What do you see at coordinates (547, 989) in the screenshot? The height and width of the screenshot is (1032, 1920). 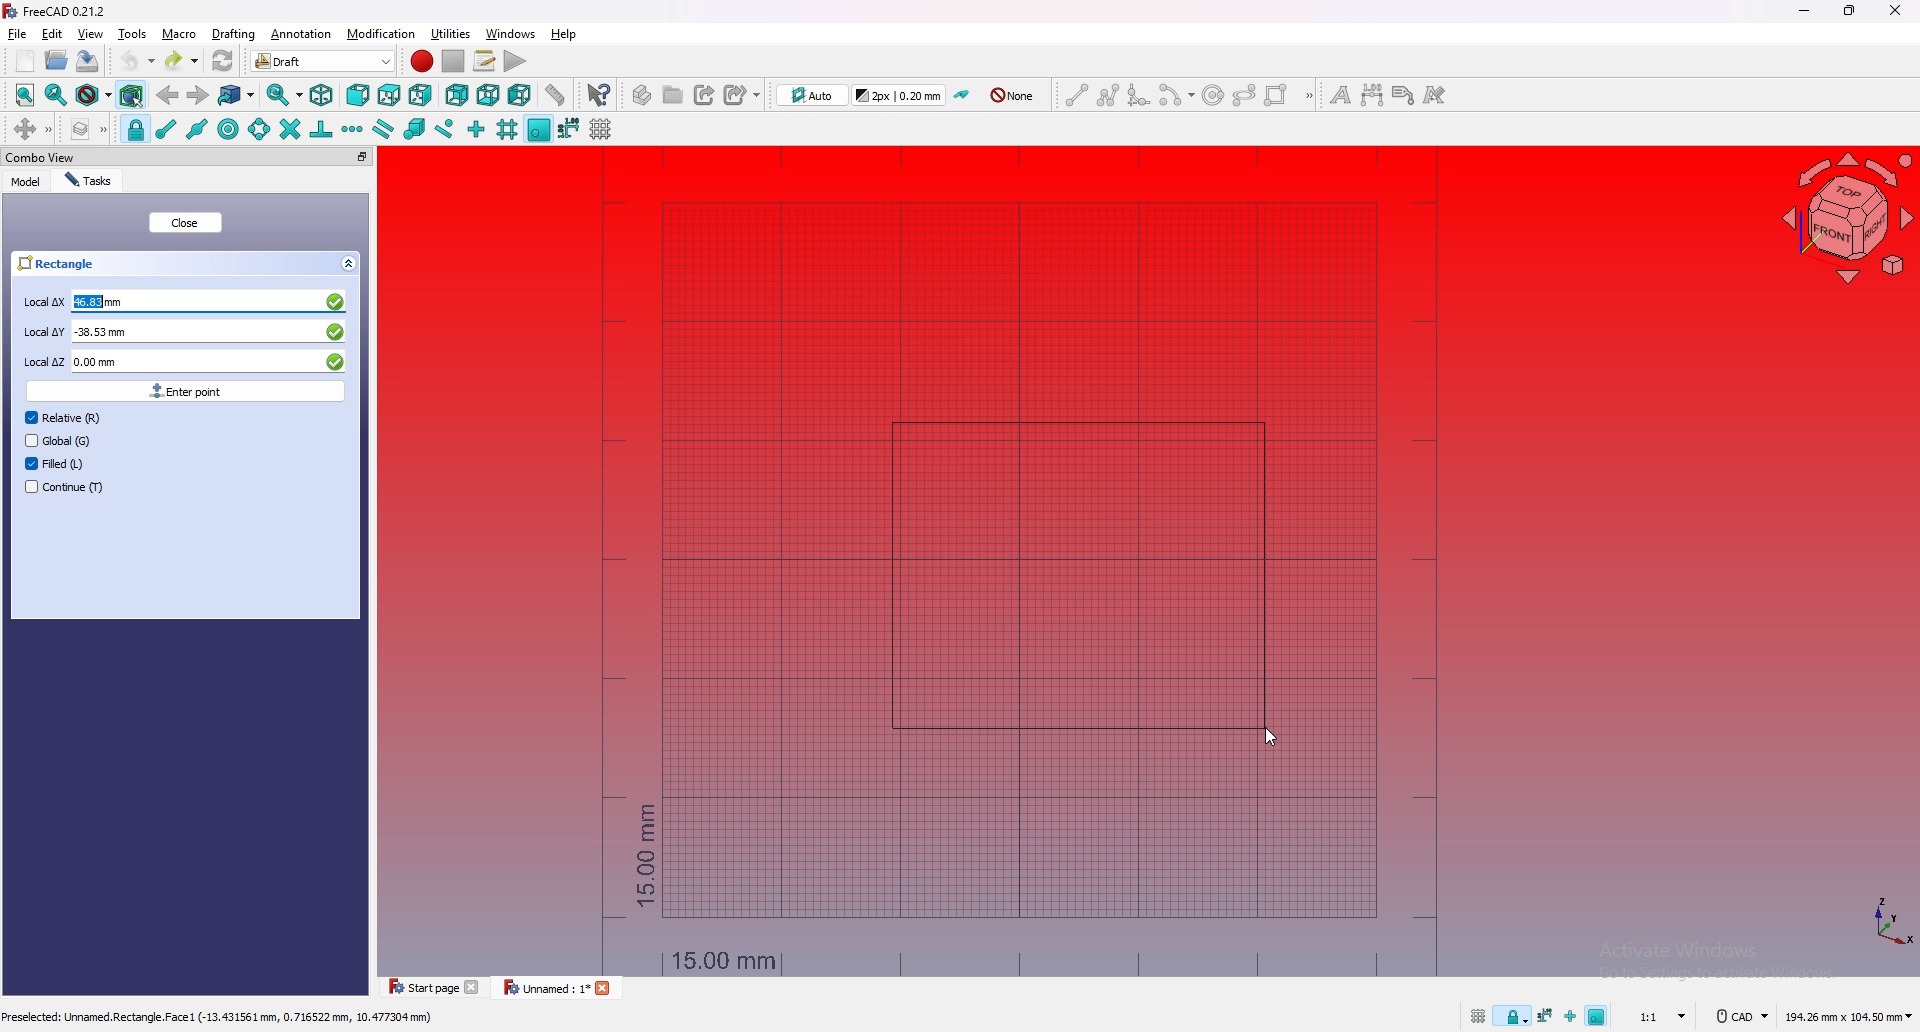 I see `unnamed : 1*` at bounding box center [547, 989].